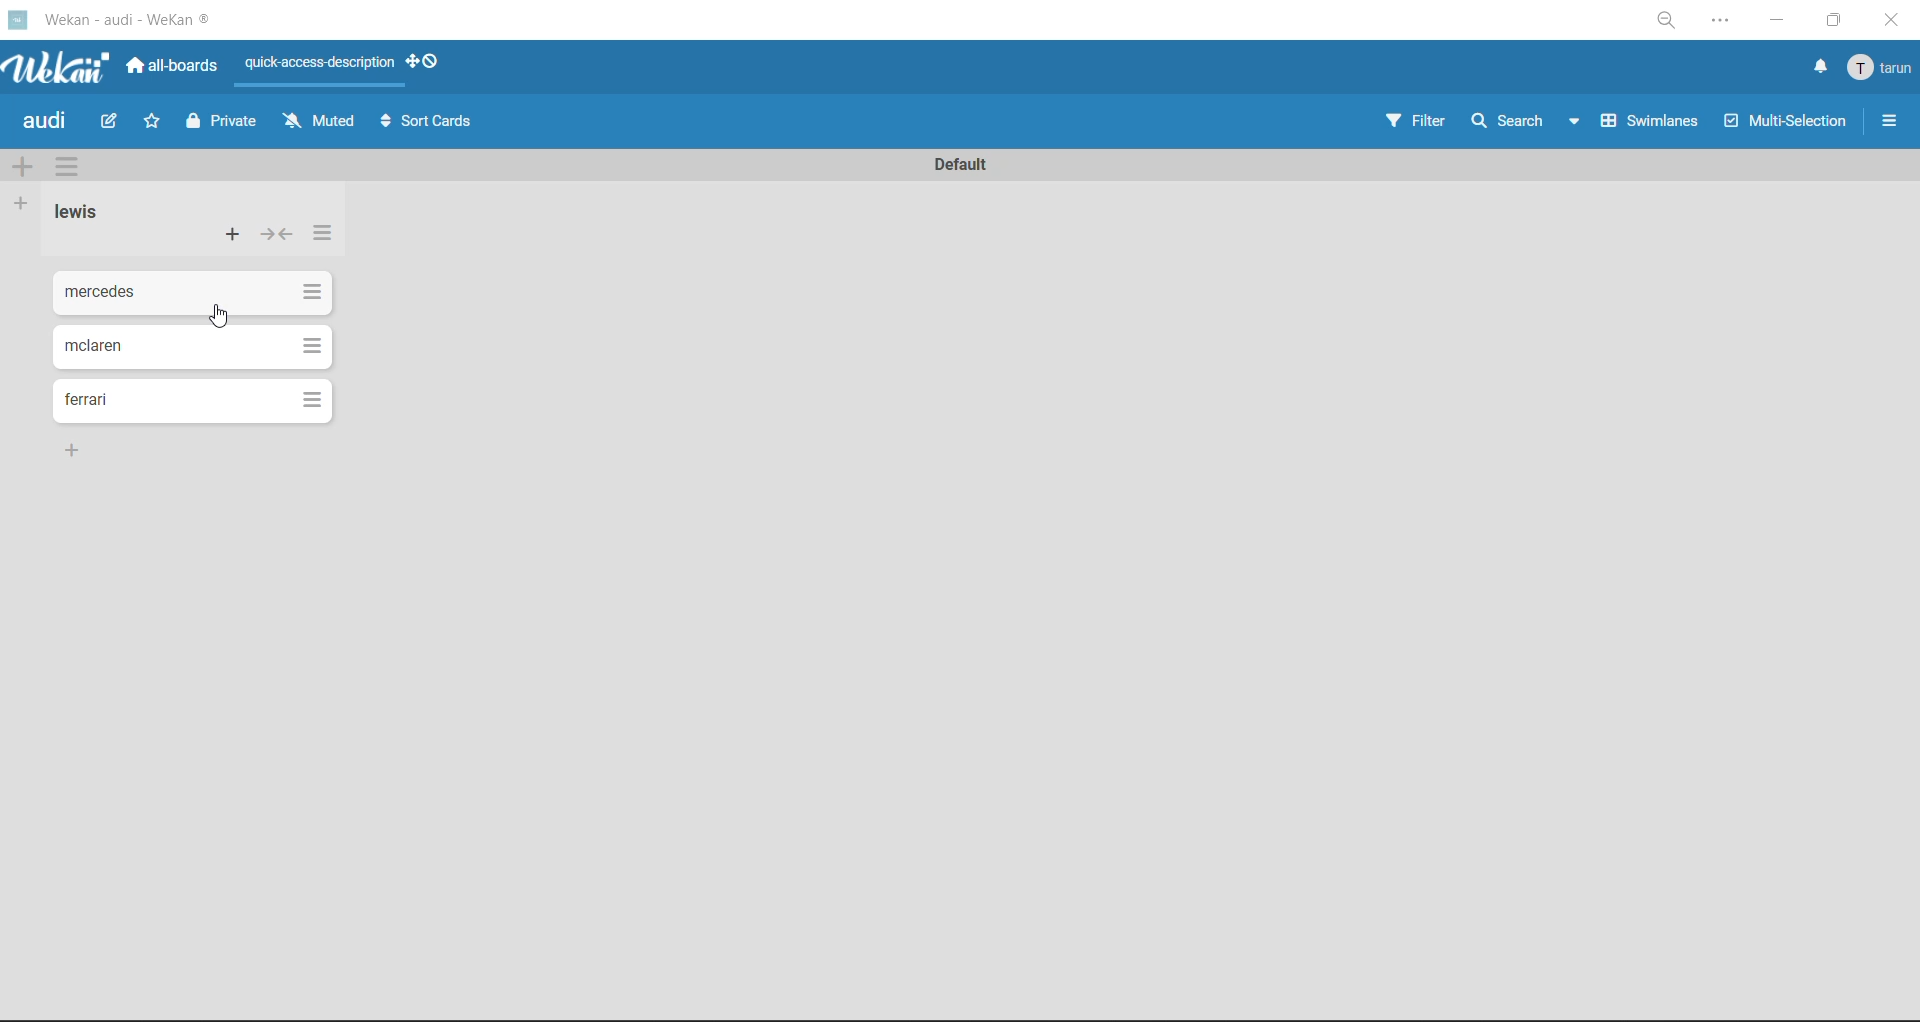  What do you see at coordinates (202, 400) in the screenshot?
I see `cards` at bounding box center [202, 400].